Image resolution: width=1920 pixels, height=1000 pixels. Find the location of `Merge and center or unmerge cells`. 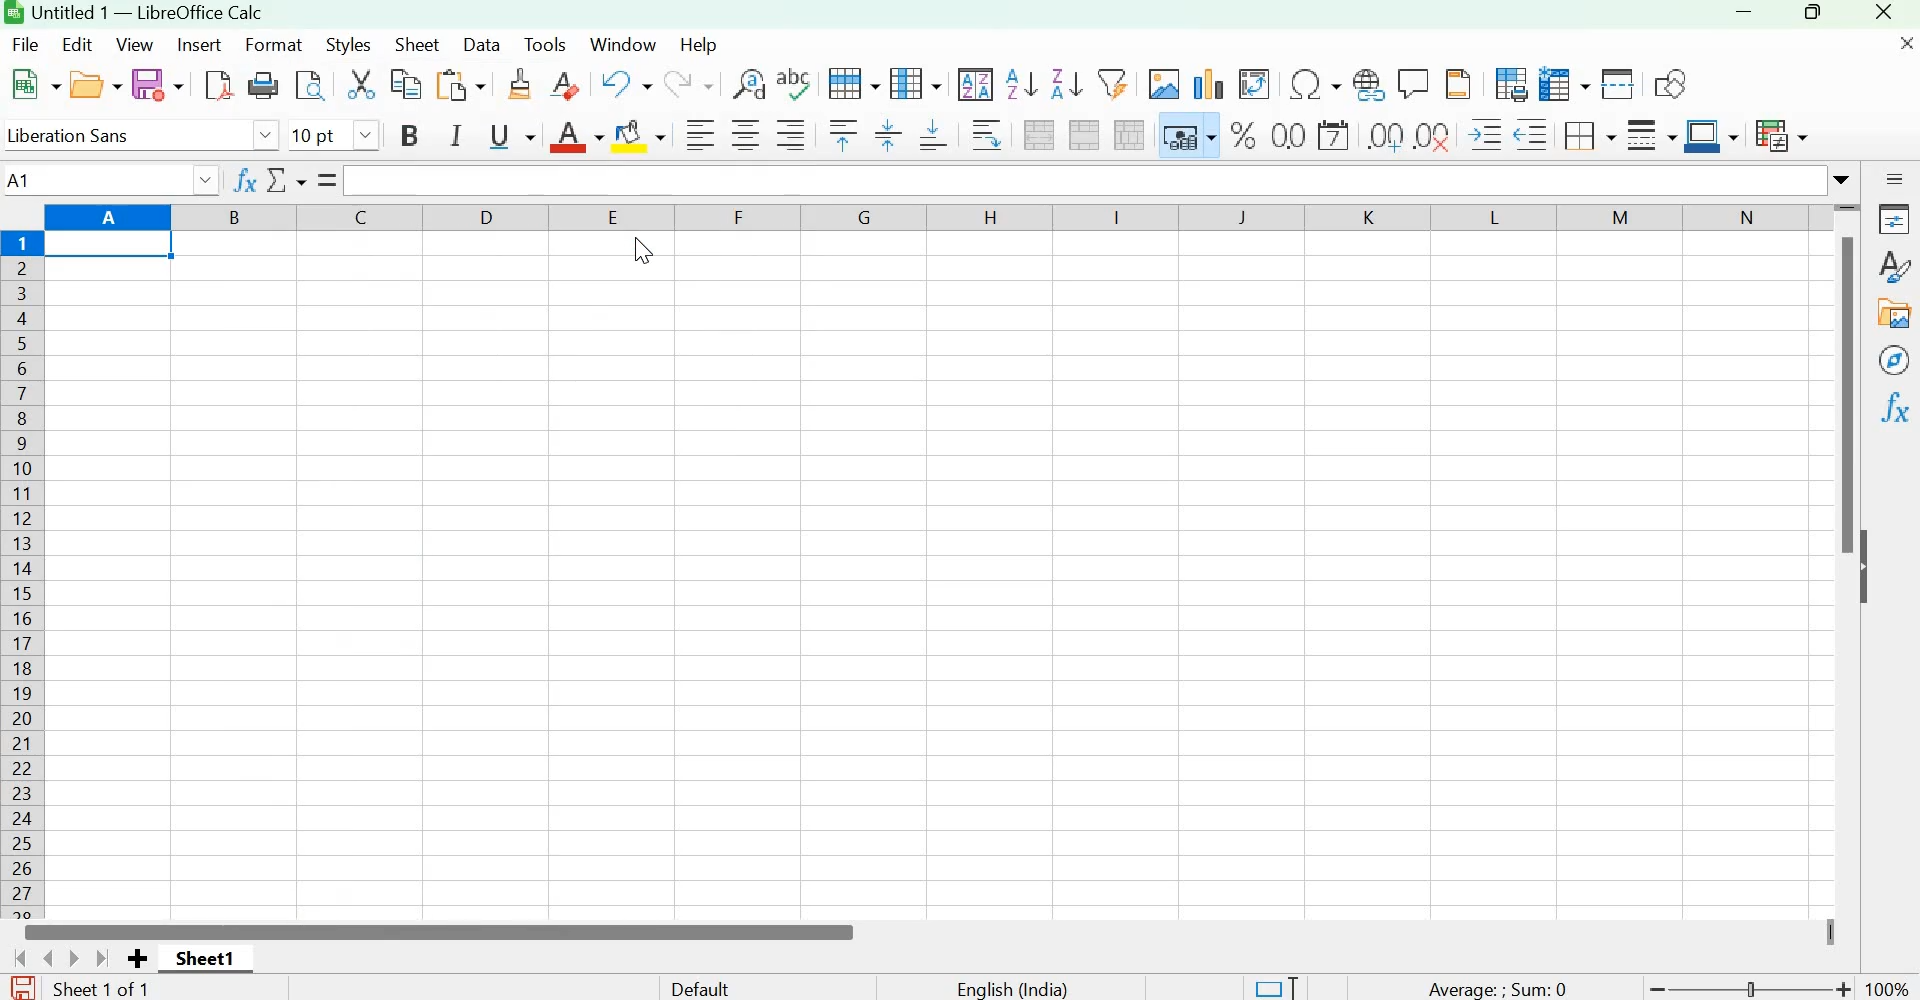

Merge and center or unmerge cells is located at coordinates (1041, 135).